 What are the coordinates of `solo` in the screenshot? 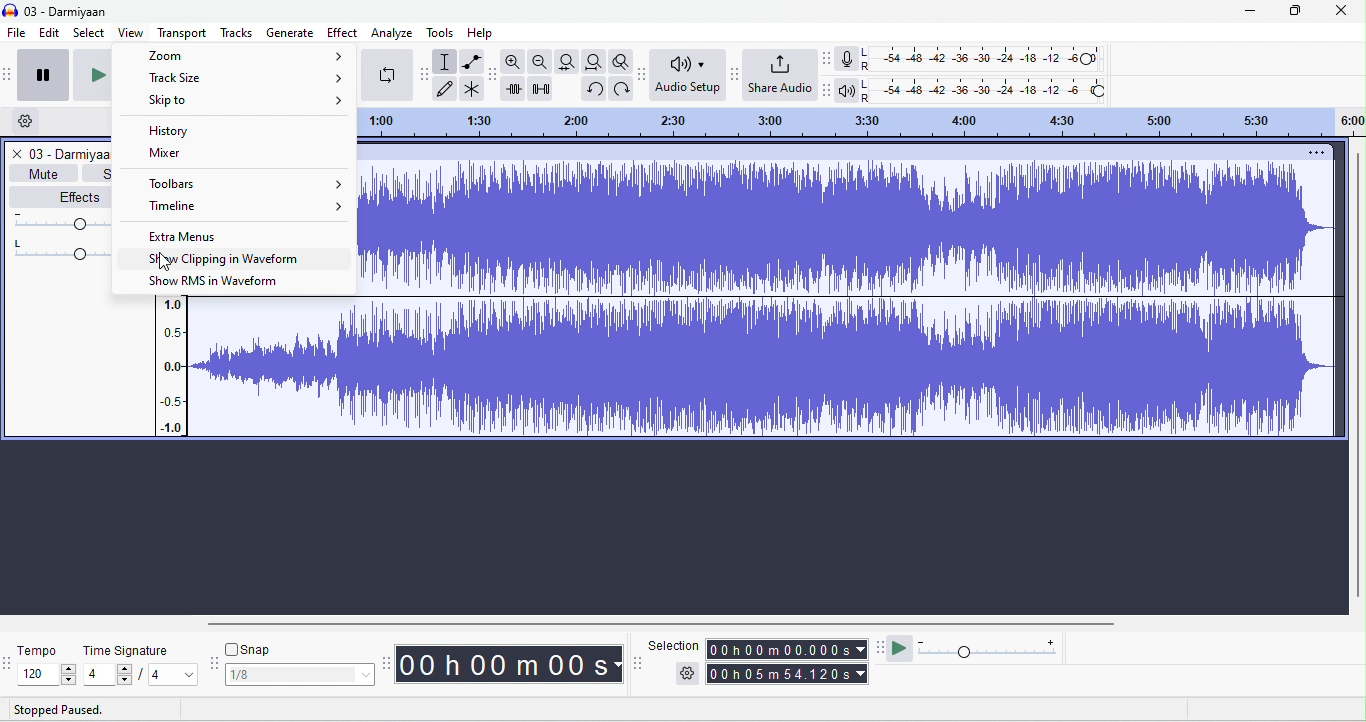 It's located at (103, 174).